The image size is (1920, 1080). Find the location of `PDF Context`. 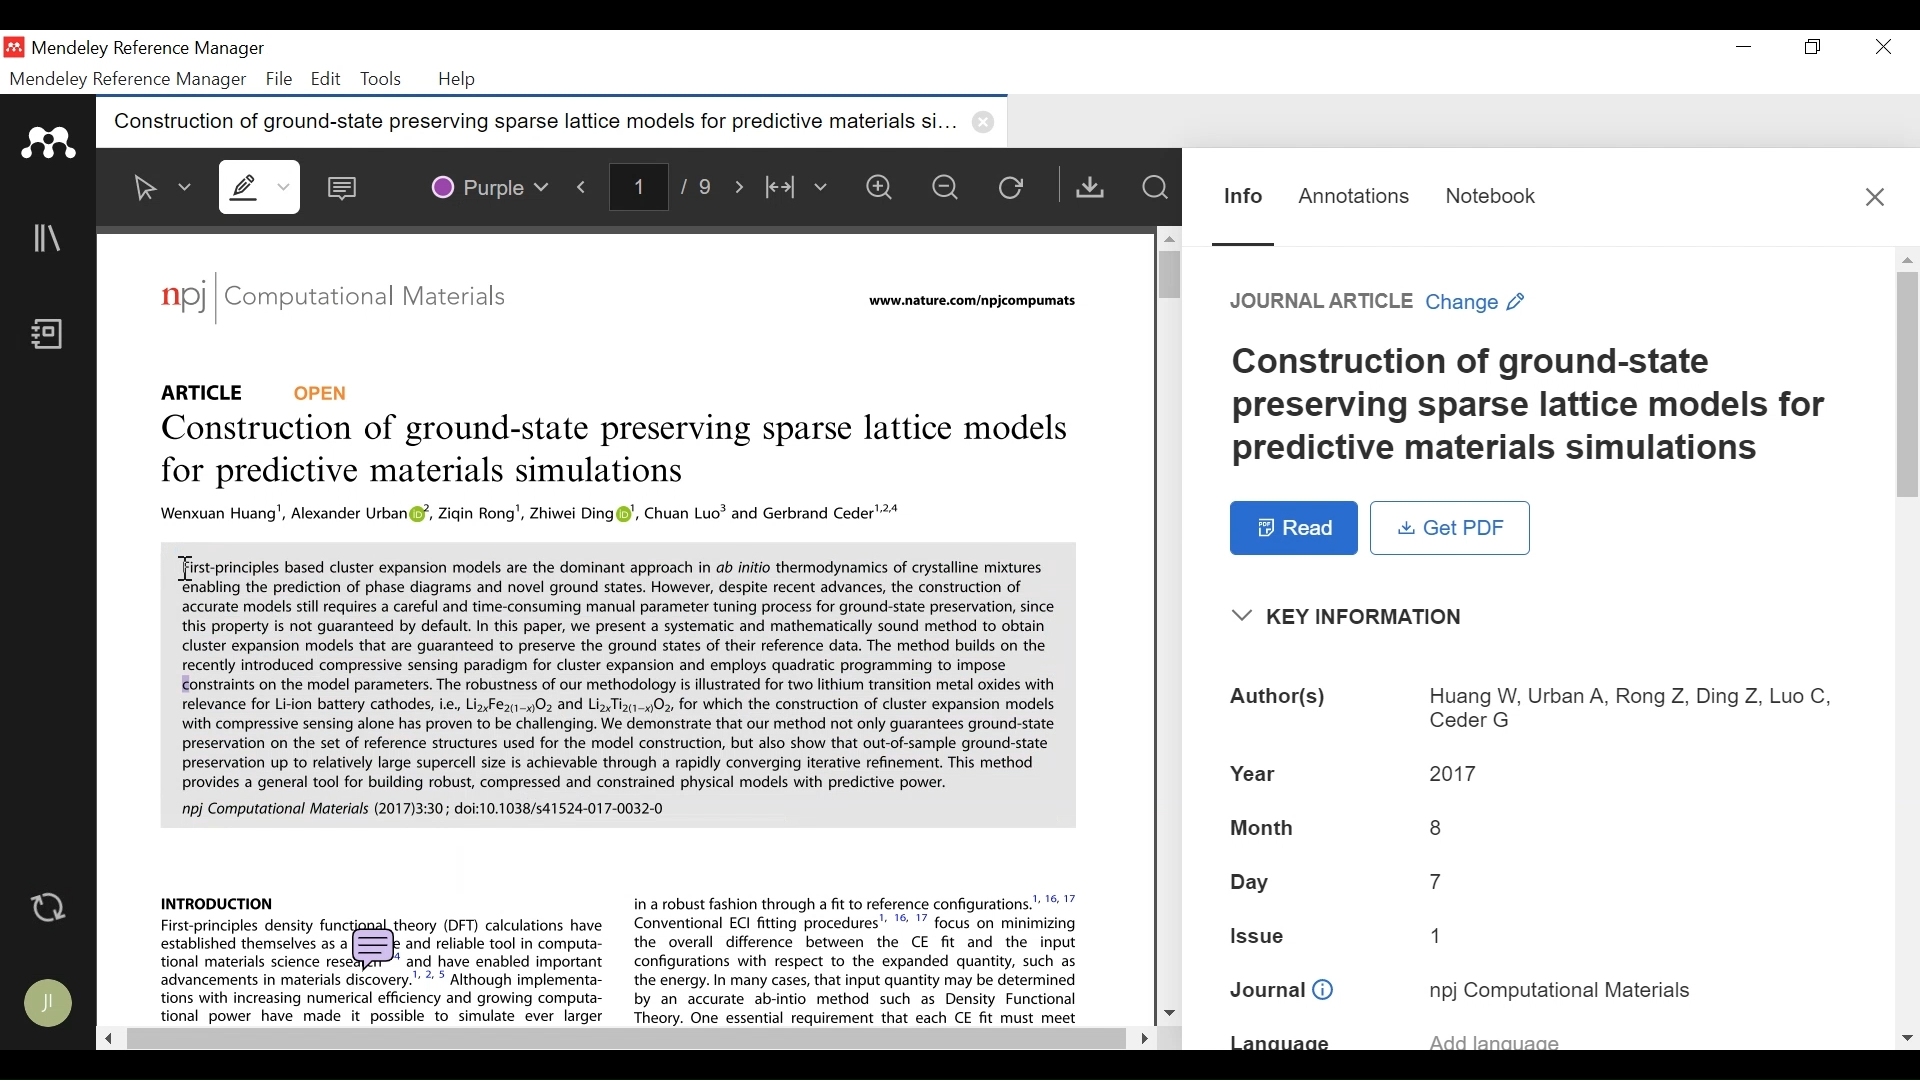

PDF Context is located at coordinates (218, 901).